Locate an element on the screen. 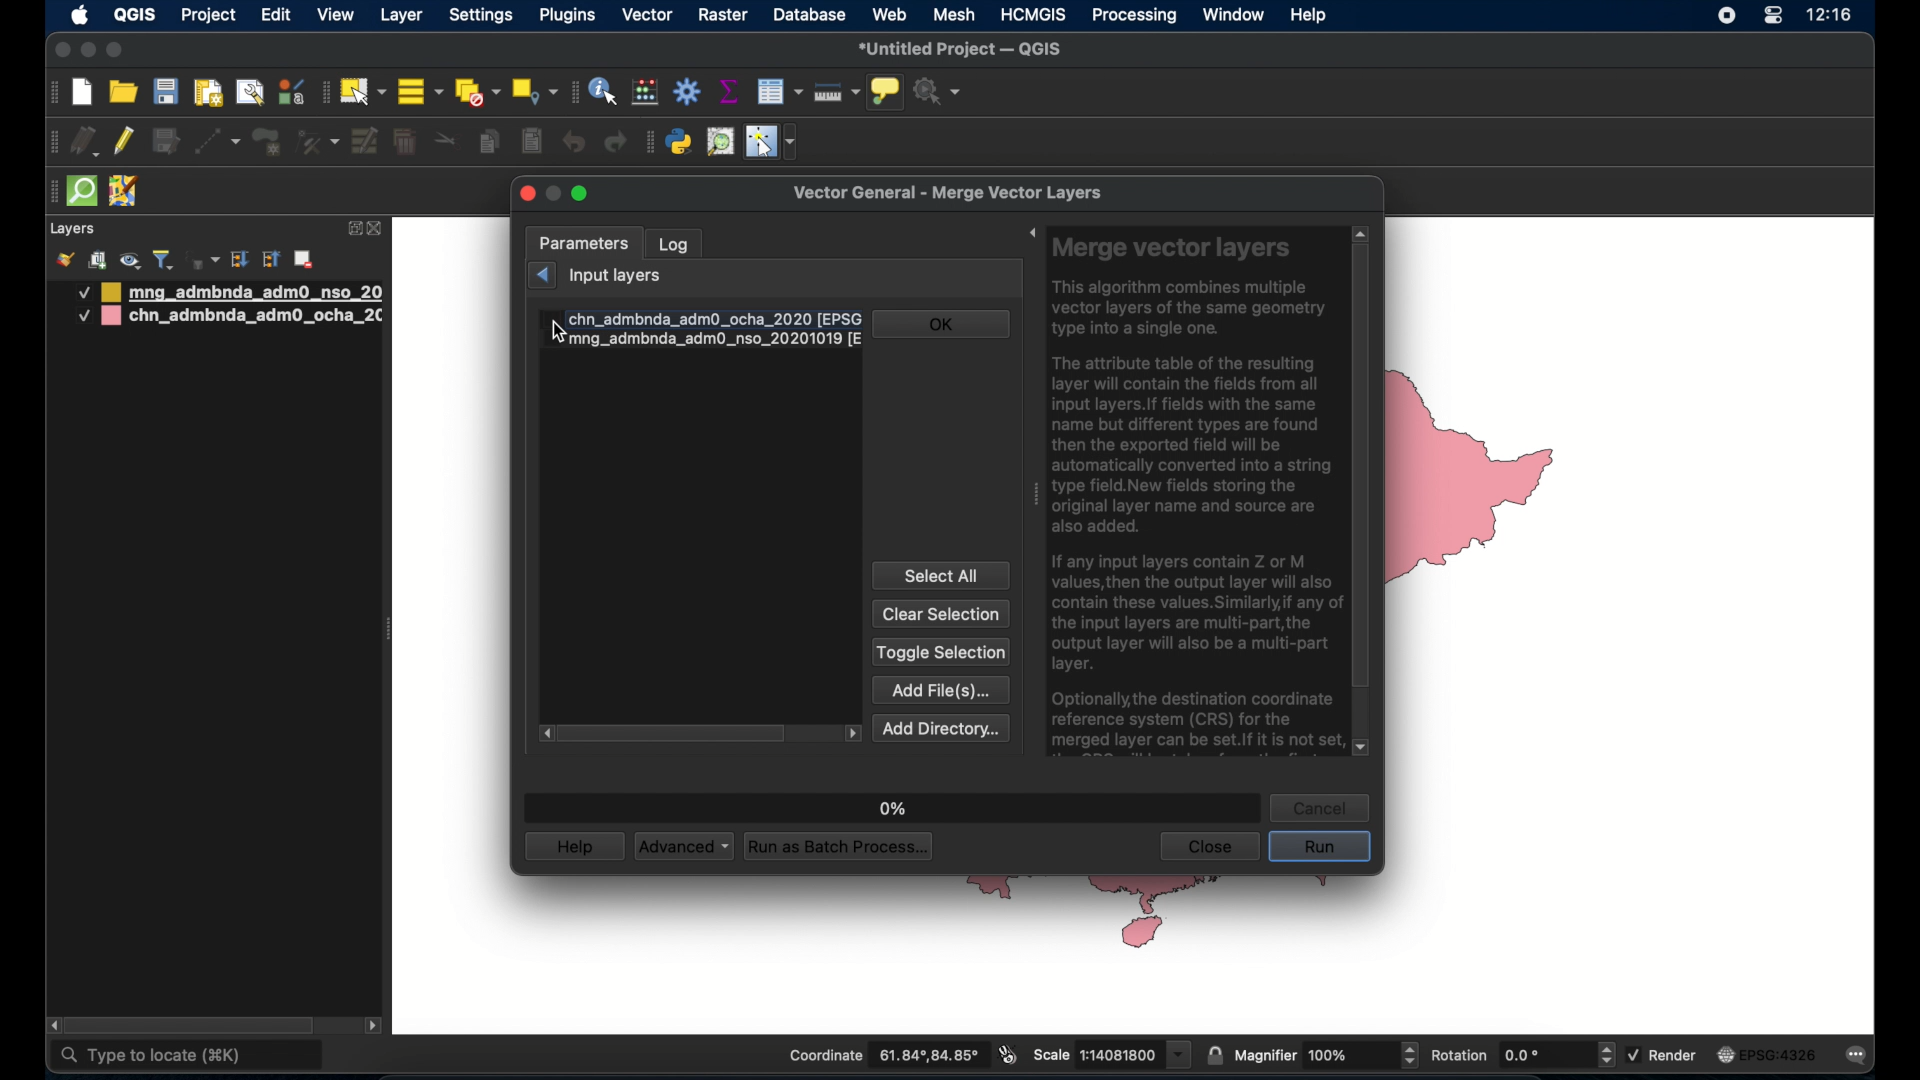 The height and width of the screenshot is (1080, 1920). expand is located at coordinates (353, 227).